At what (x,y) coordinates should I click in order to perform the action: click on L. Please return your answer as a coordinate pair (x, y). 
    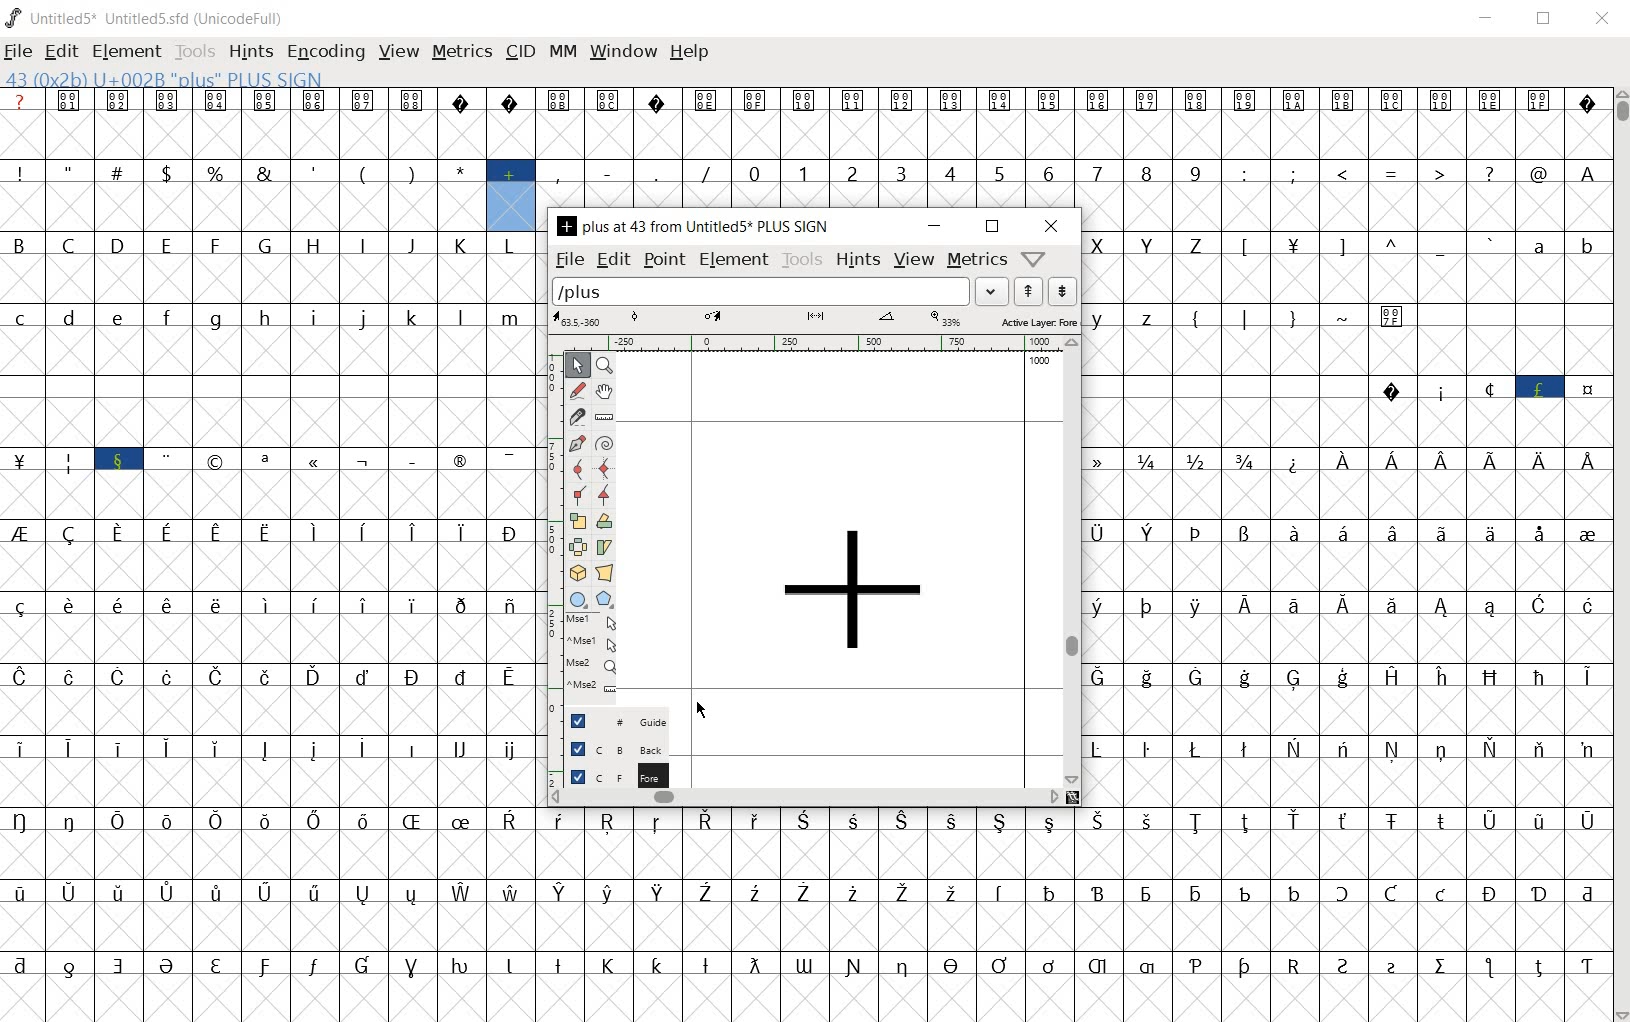
    Looking at the image, I should click on (1249, 267).